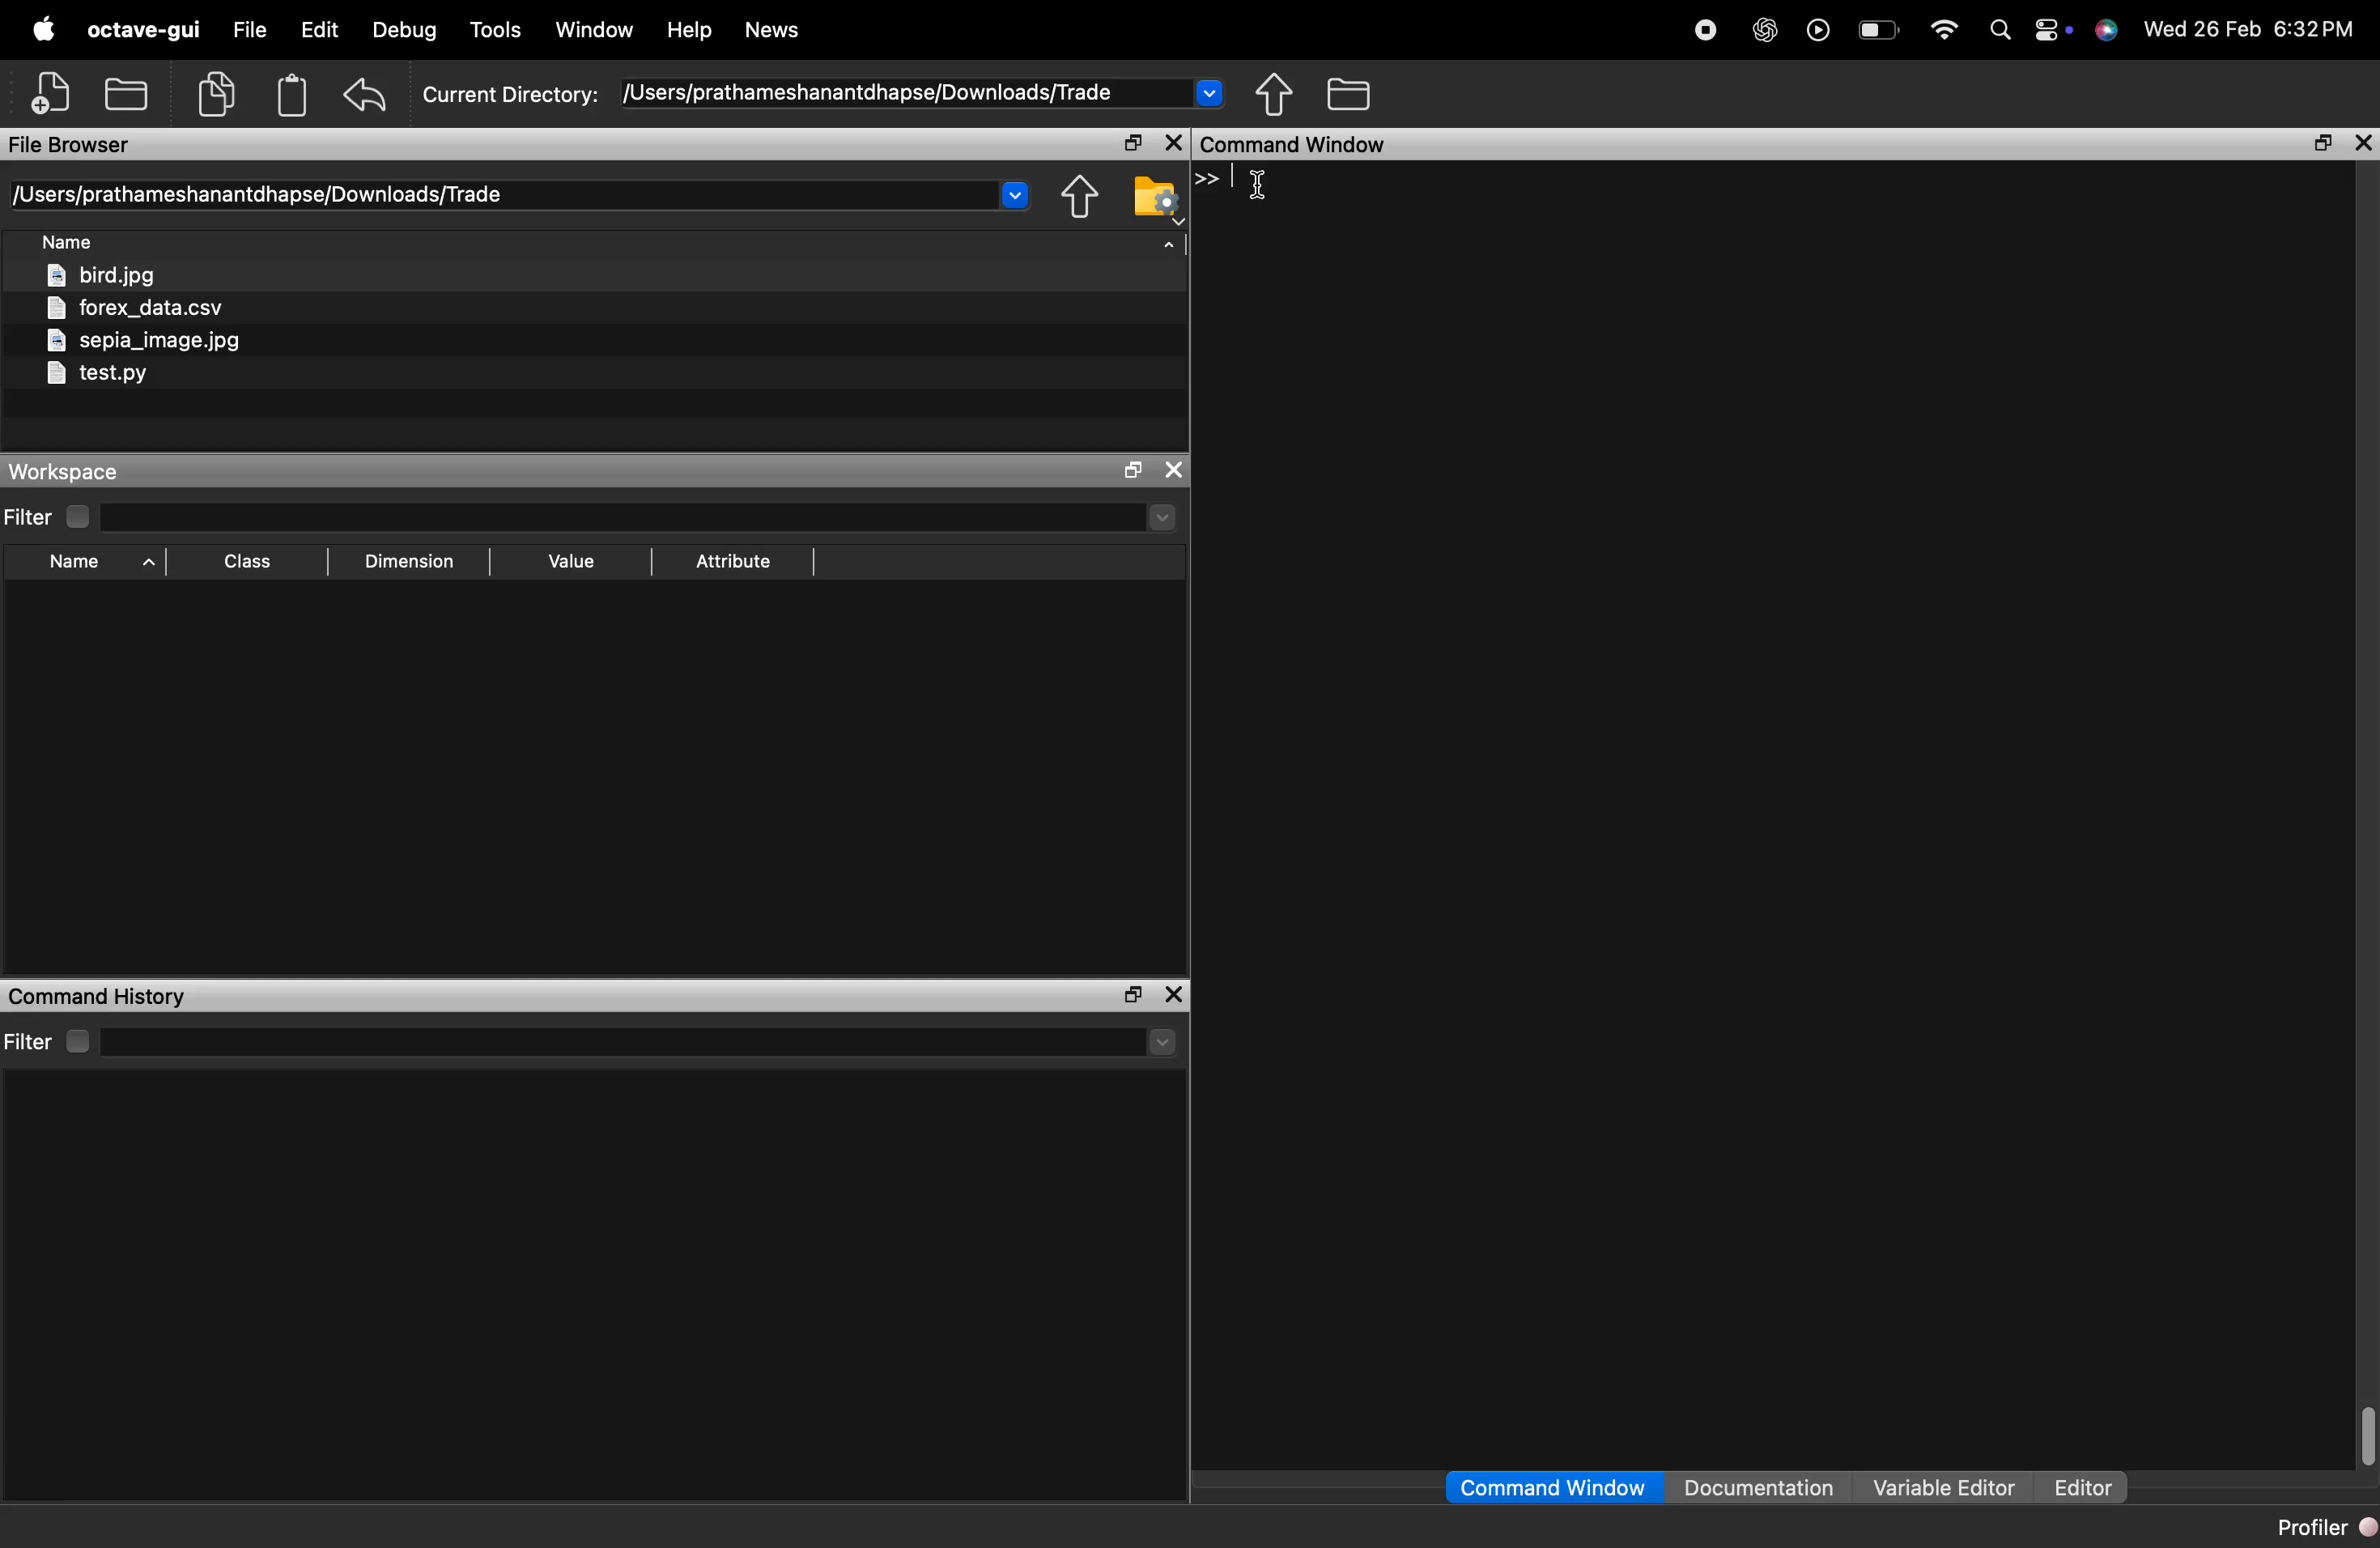 This screenshot has height=1548, width=2380. What do you see at coordinates (1764, 30) in the screenshot?
I see `chatgpt` at bounding box center [1764, 30].